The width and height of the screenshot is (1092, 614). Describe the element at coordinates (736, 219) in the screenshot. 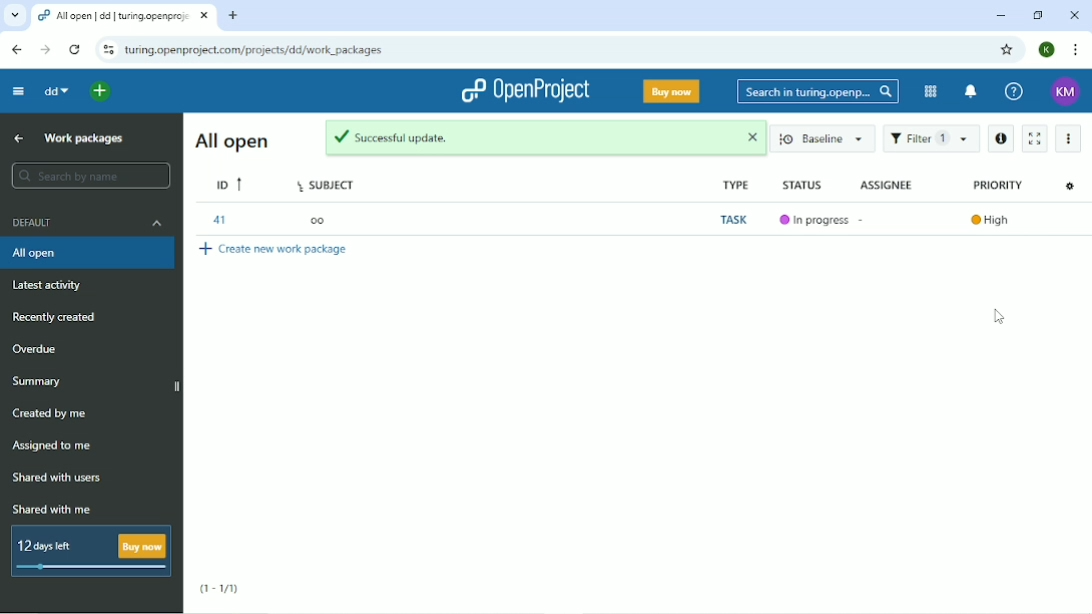

I see `Task` at that location.